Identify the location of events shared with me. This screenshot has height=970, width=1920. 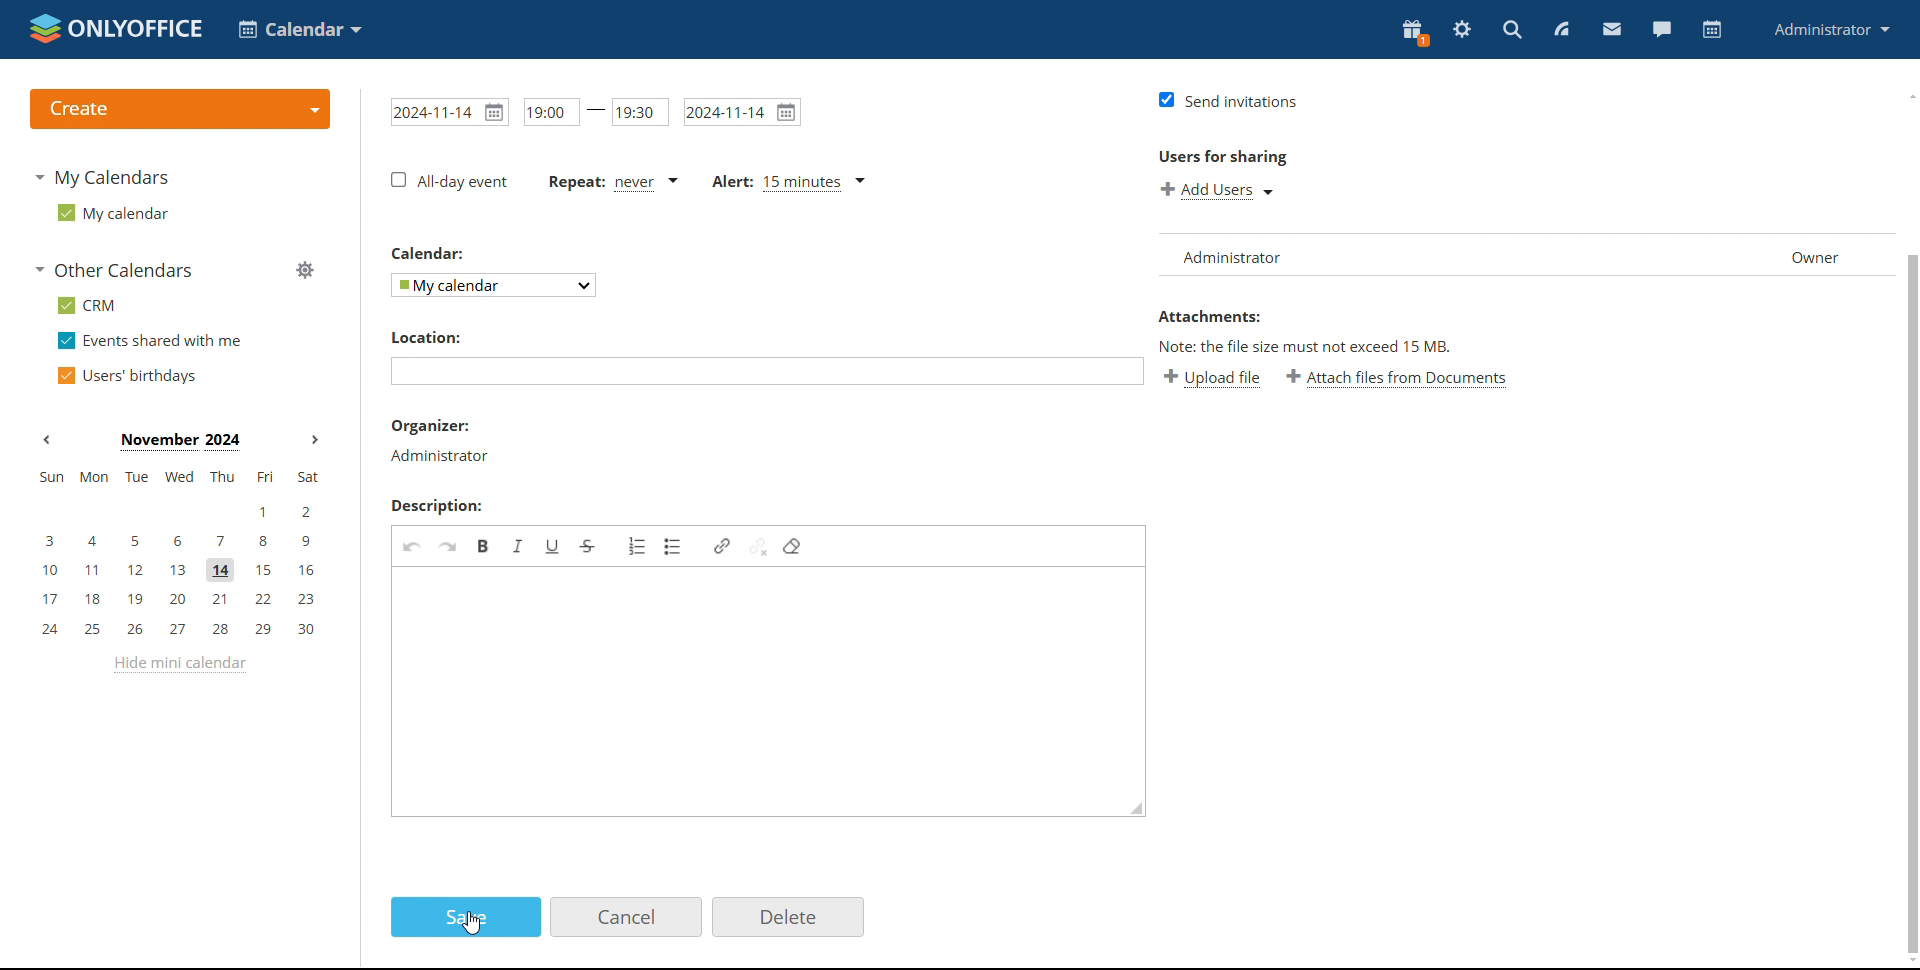
(152, 341).